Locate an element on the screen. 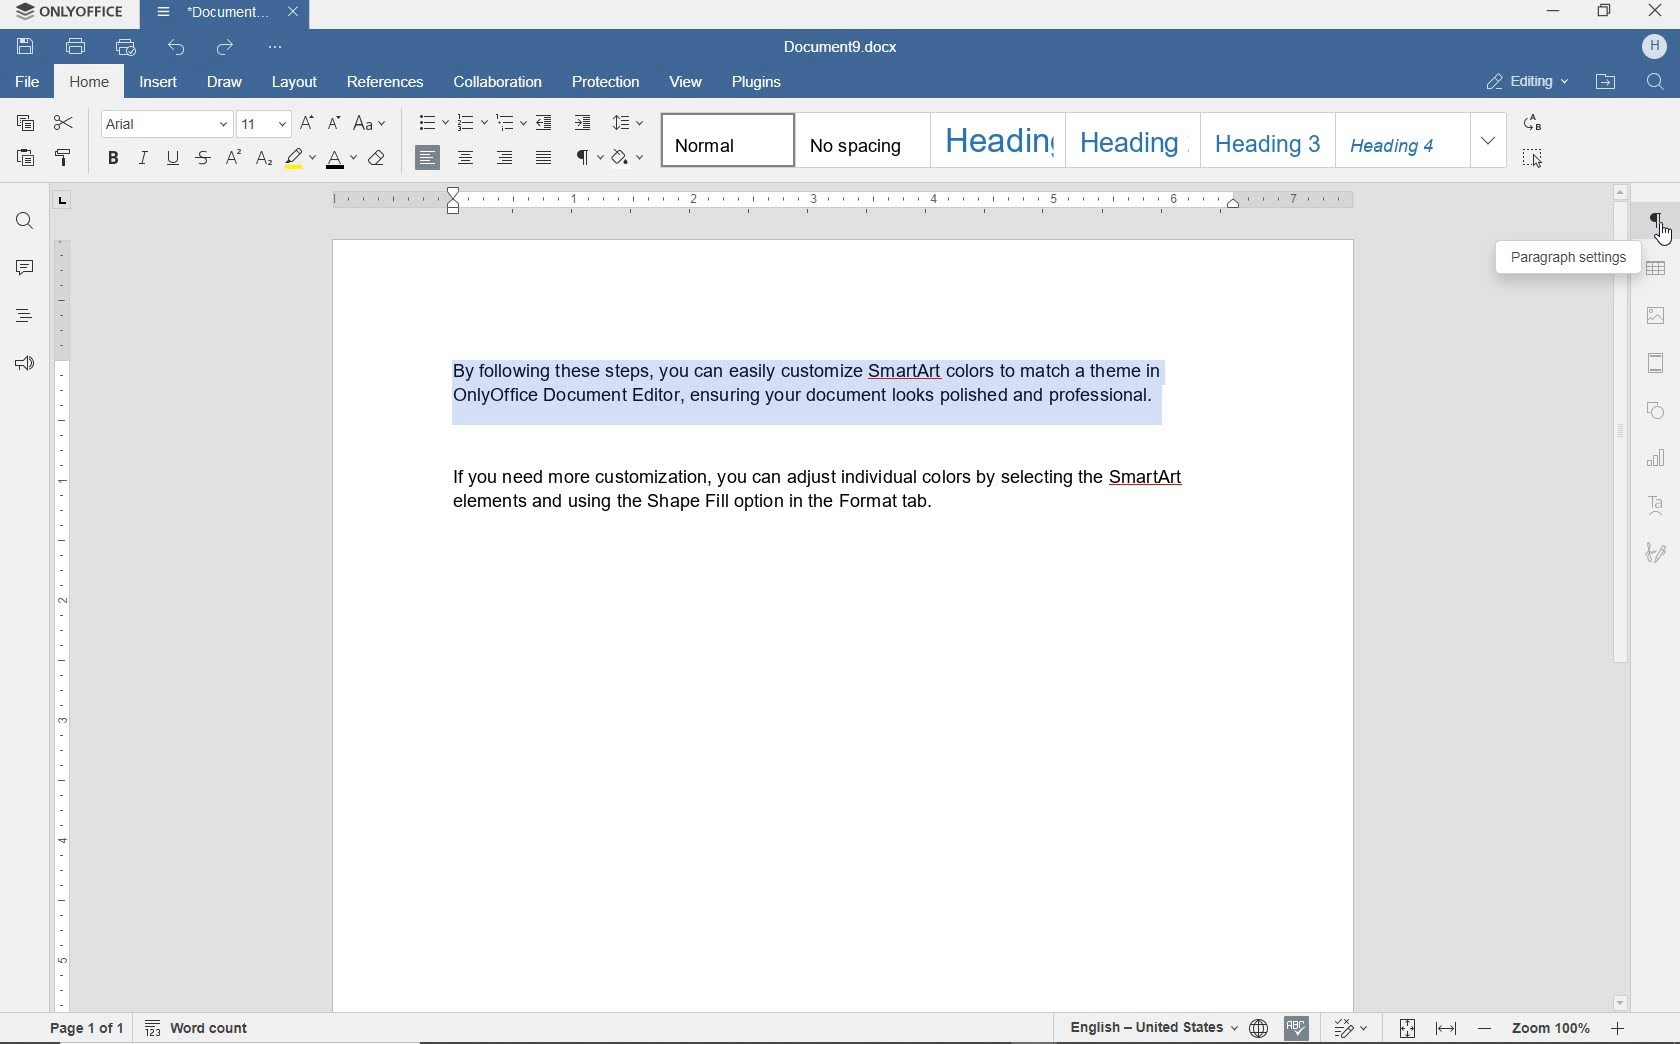  print is located at coordinates (76, 45).